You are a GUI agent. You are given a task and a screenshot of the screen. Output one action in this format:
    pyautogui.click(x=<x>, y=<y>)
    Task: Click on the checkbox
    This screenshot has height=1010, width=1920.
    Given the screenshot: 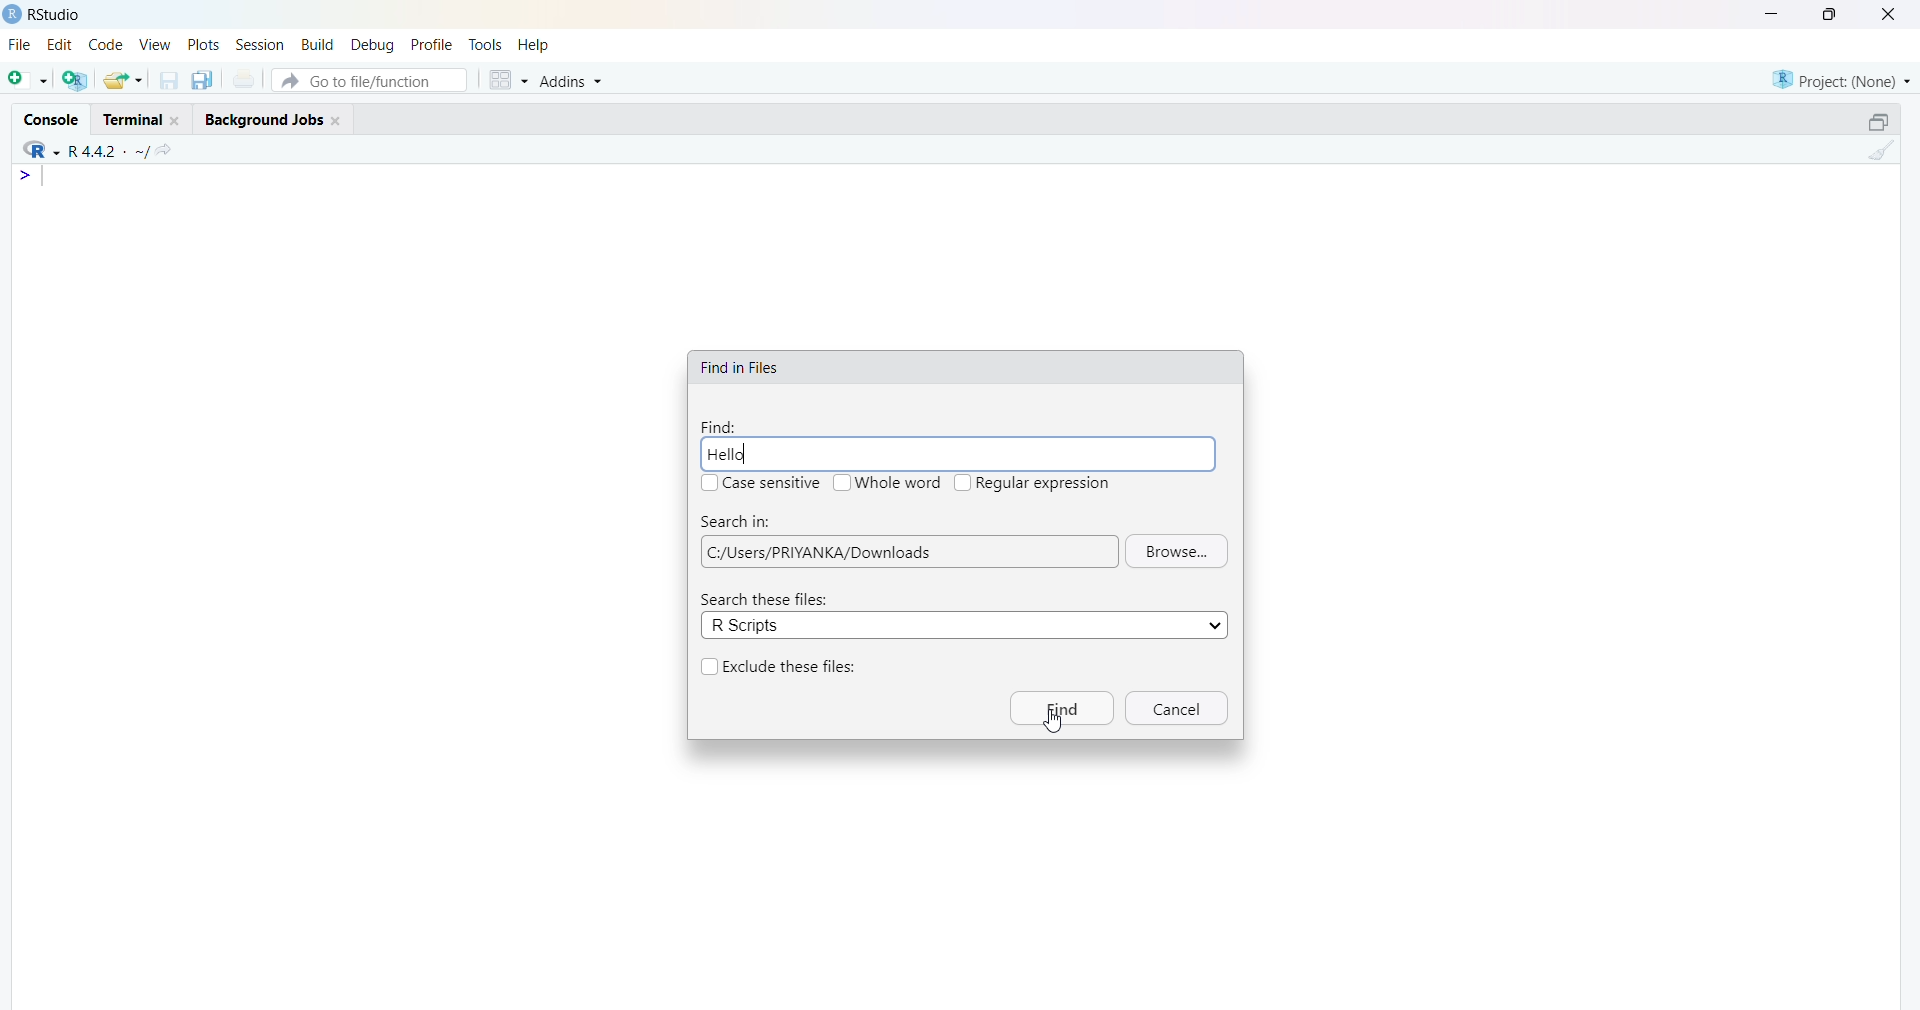 What is the action you would take?
    pyautogui.click(x=712, y=667)
    